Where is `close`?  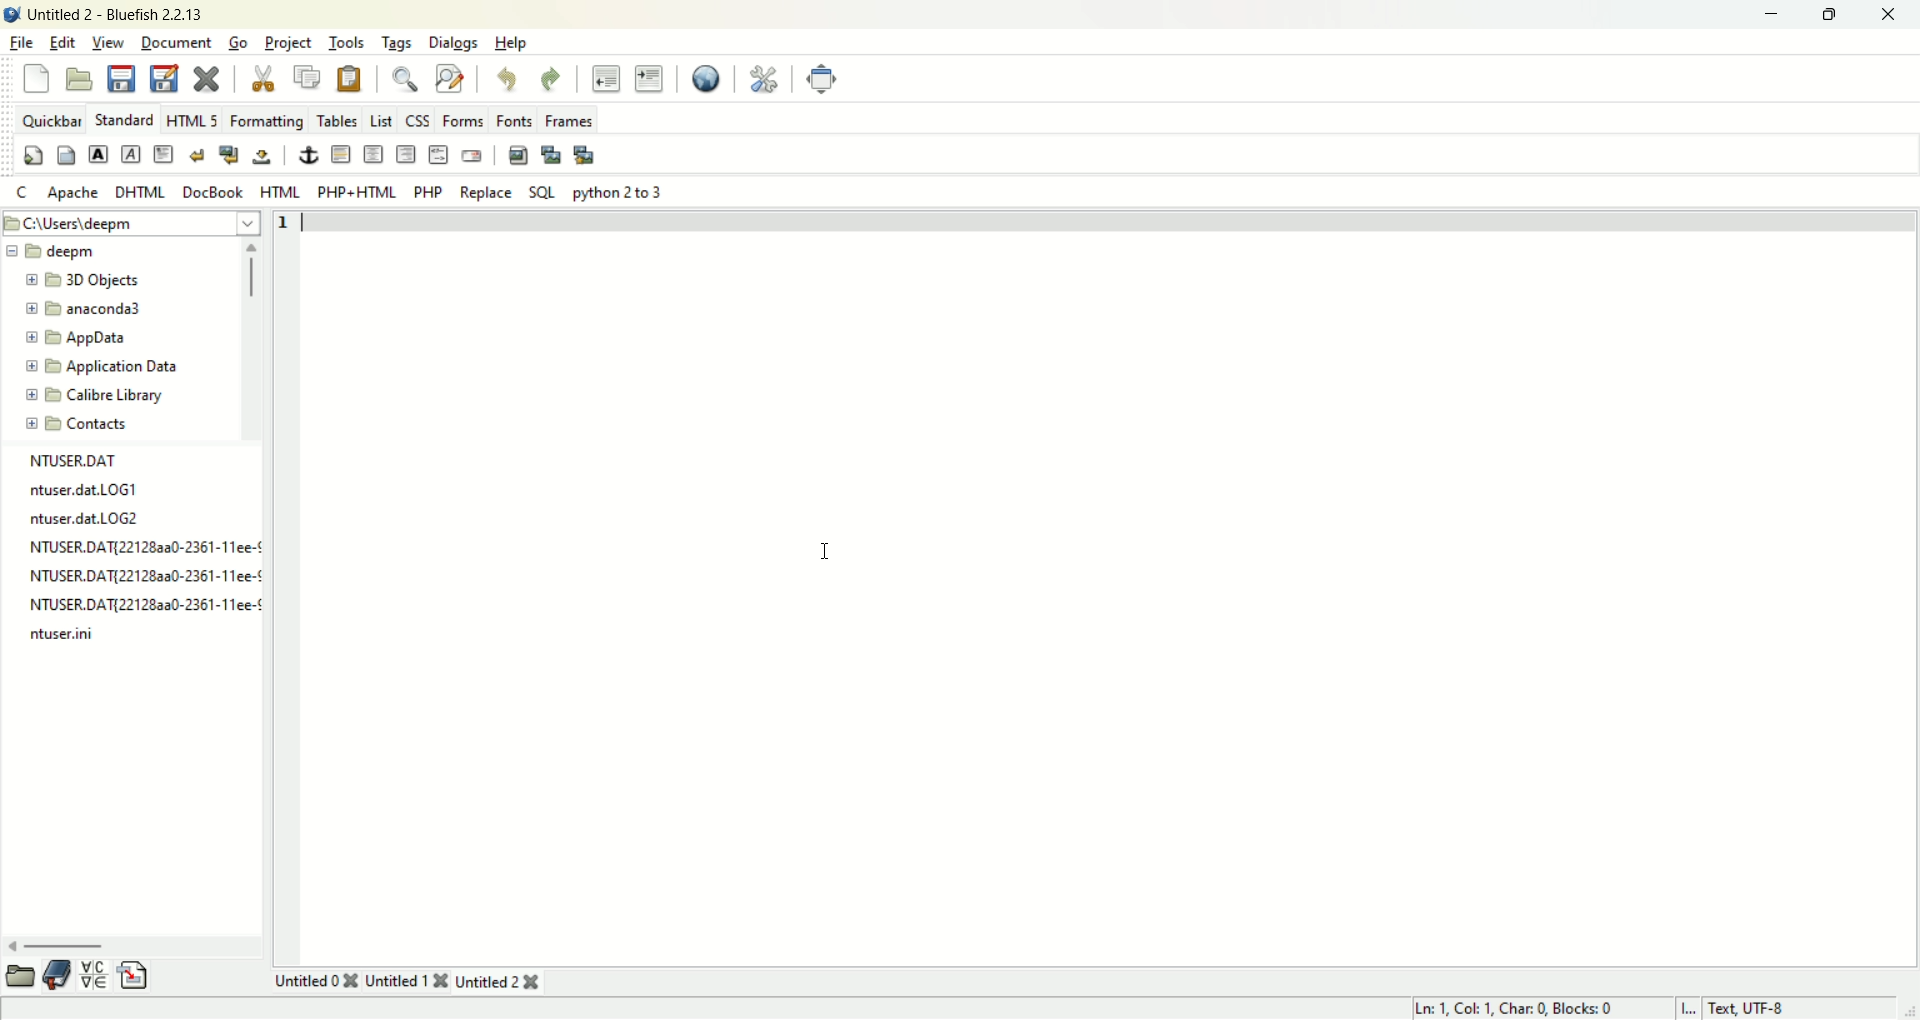 close is located at coordinates (1889, 17).